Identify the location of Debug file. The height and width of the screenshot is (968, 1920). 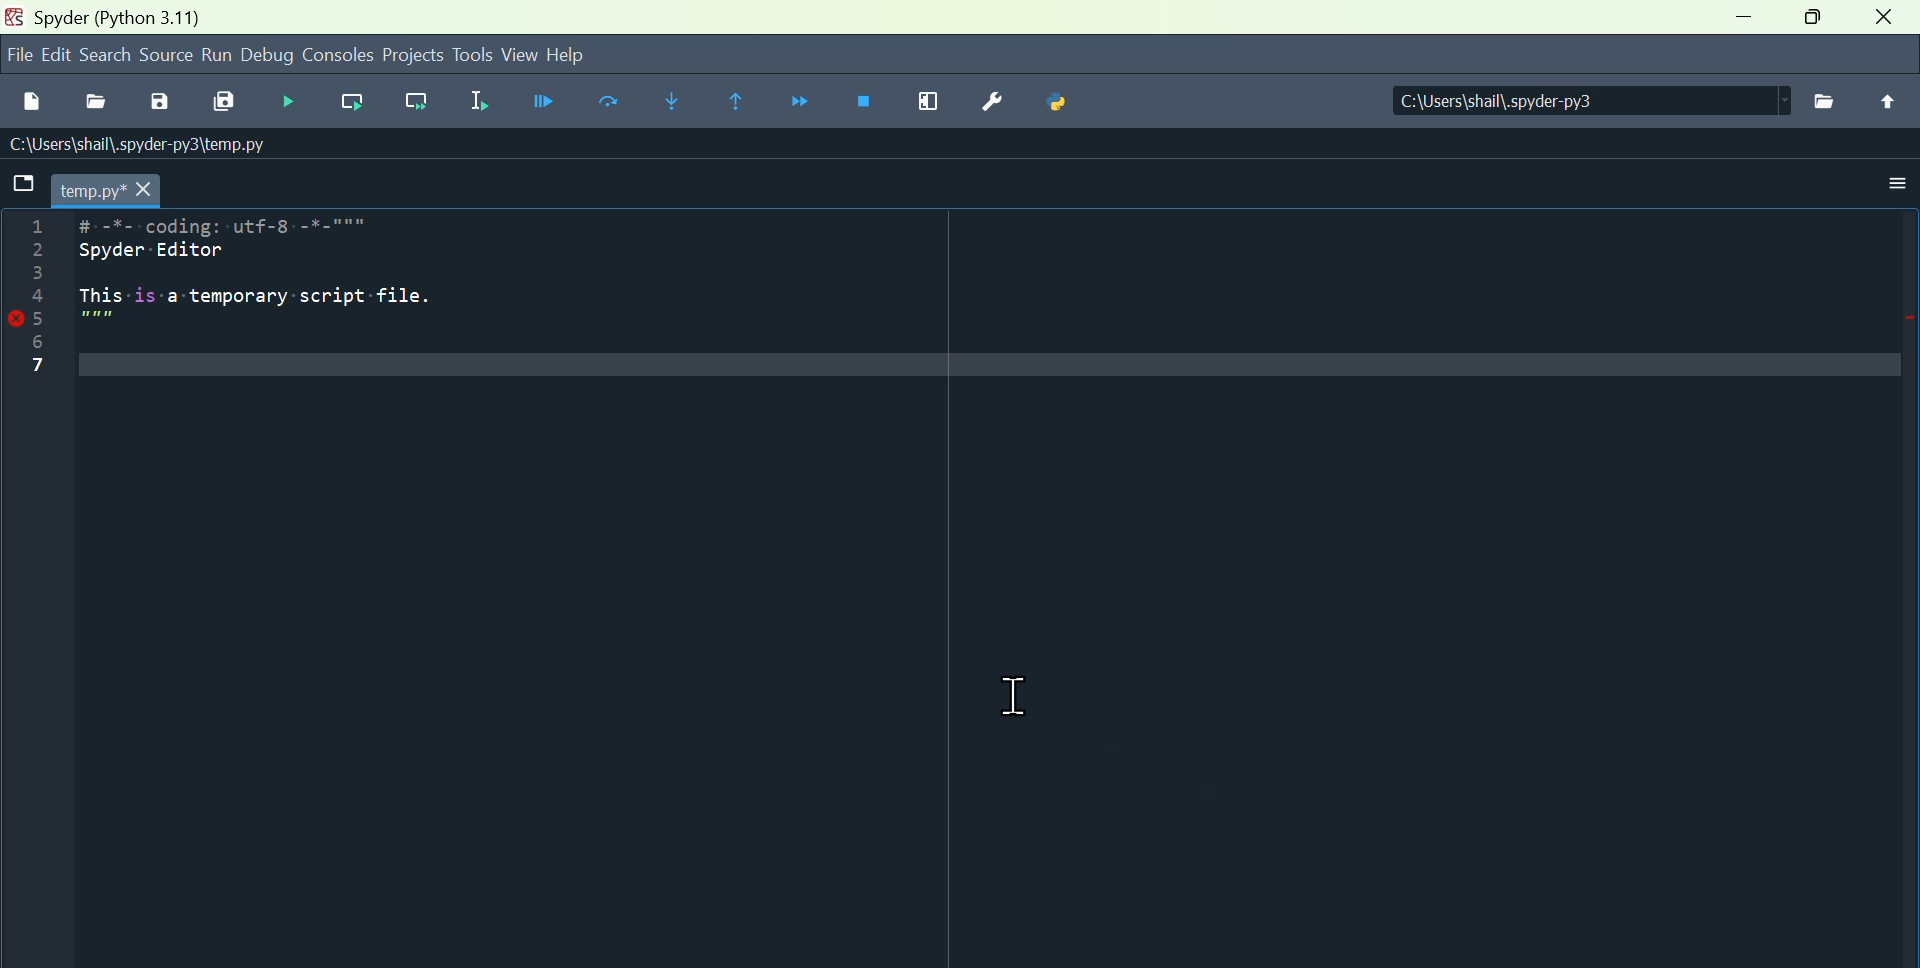
(288, 101).